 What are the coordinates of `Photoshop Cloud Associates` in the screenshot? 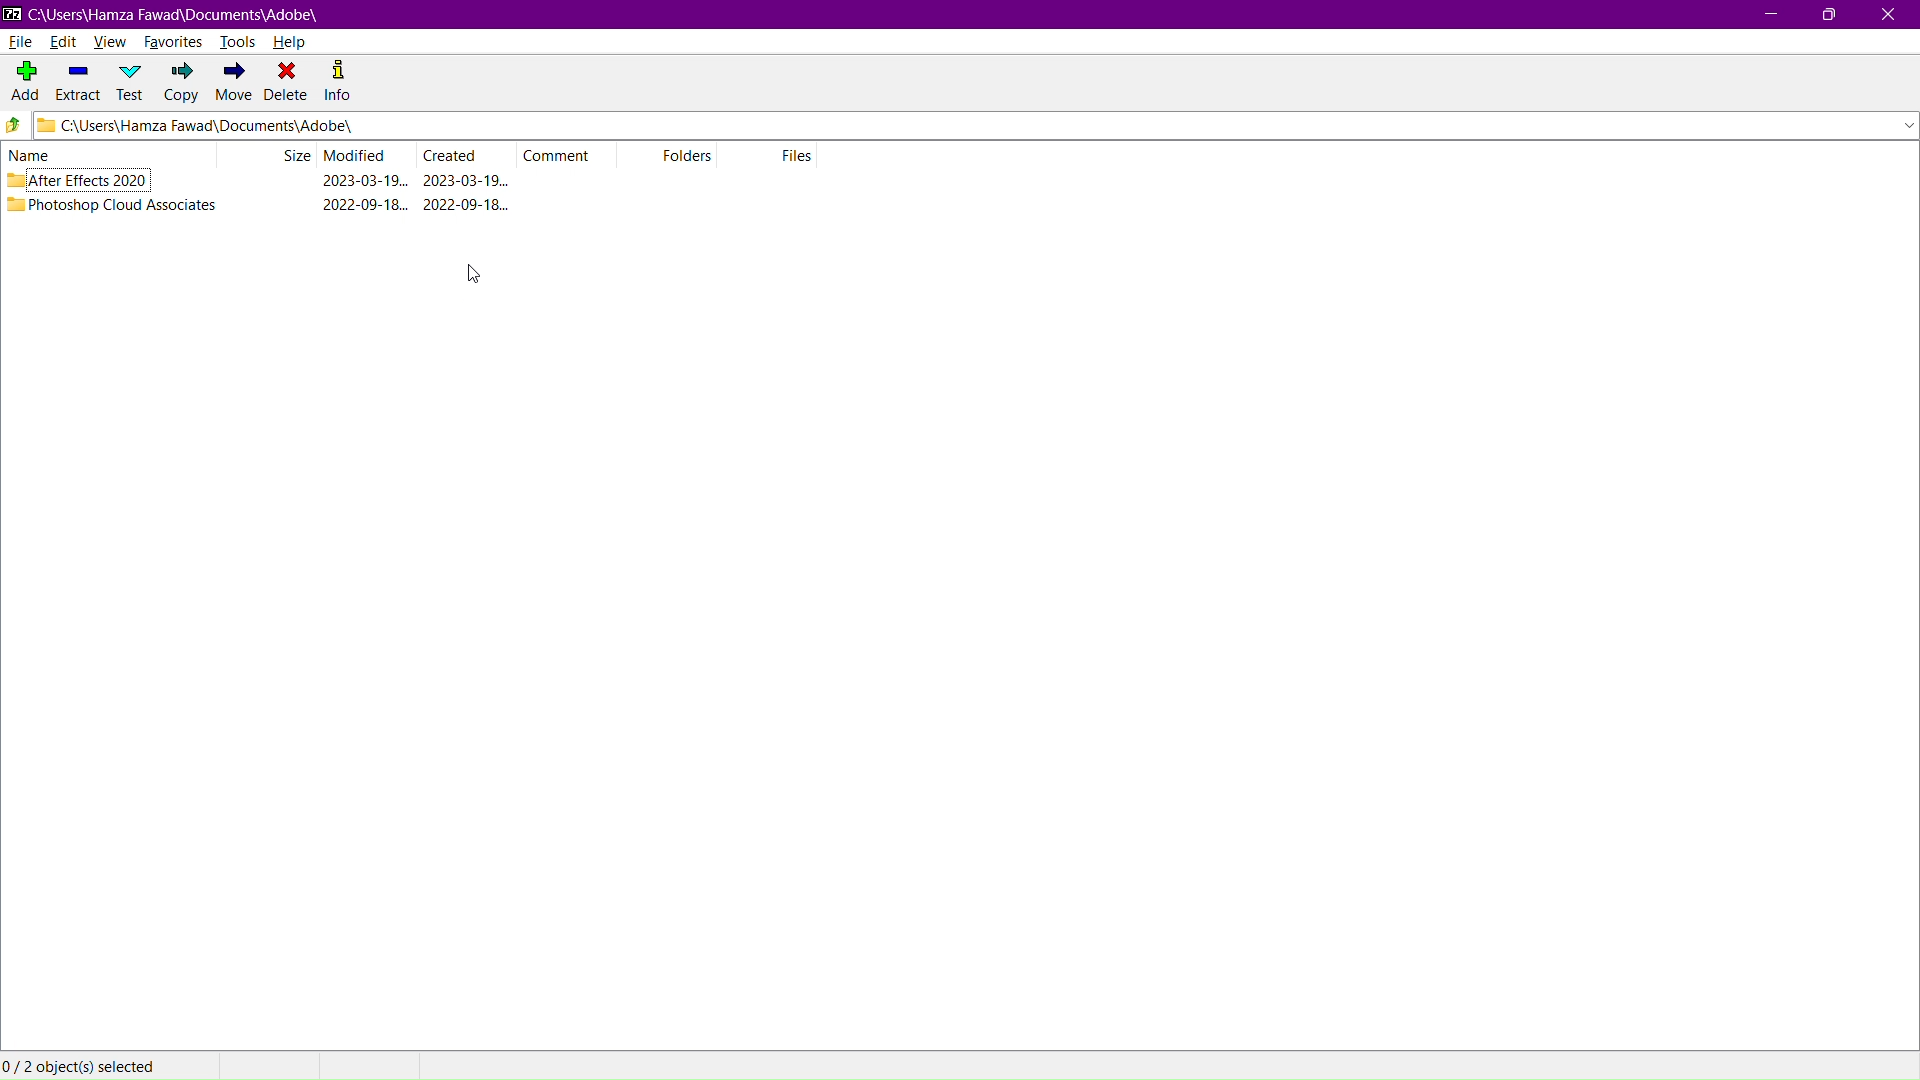 It's located at (124, 204).